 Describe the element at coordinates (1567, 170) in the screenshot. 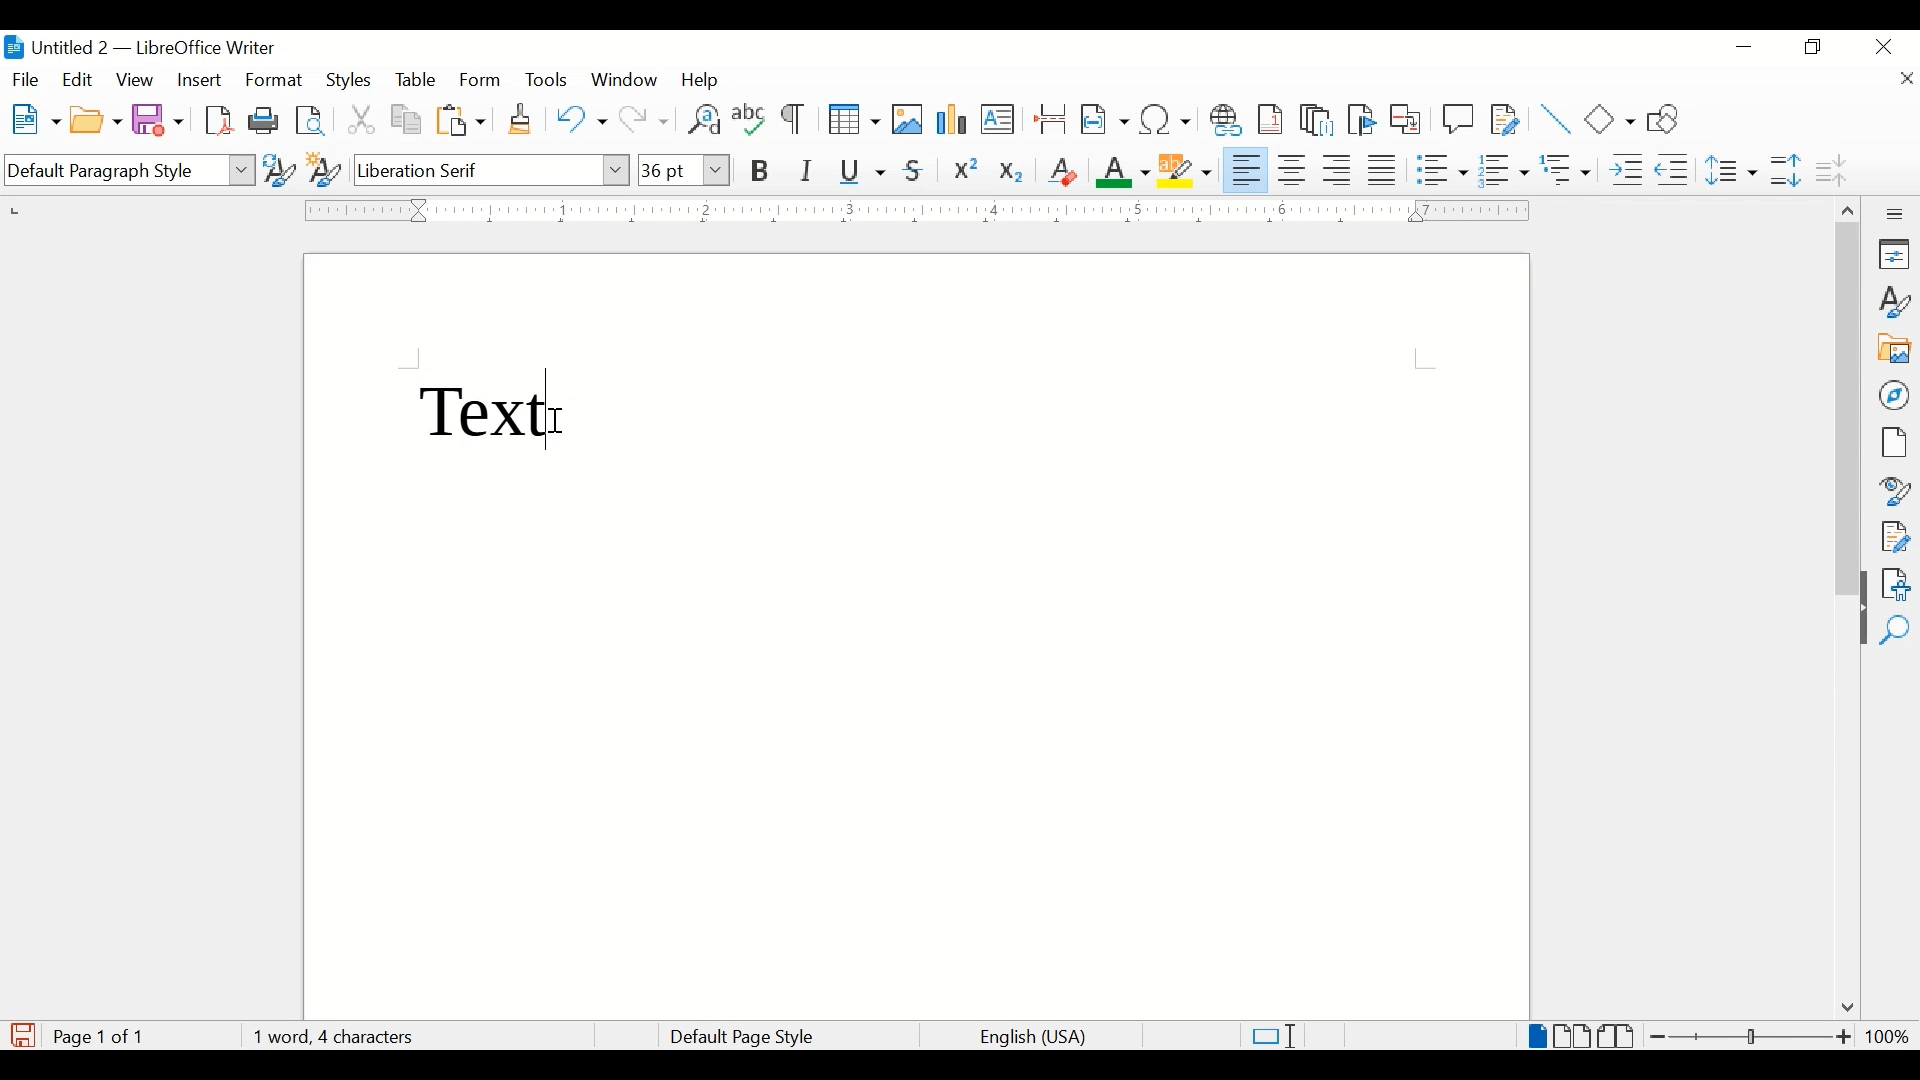

I see `select outline format` at that location.